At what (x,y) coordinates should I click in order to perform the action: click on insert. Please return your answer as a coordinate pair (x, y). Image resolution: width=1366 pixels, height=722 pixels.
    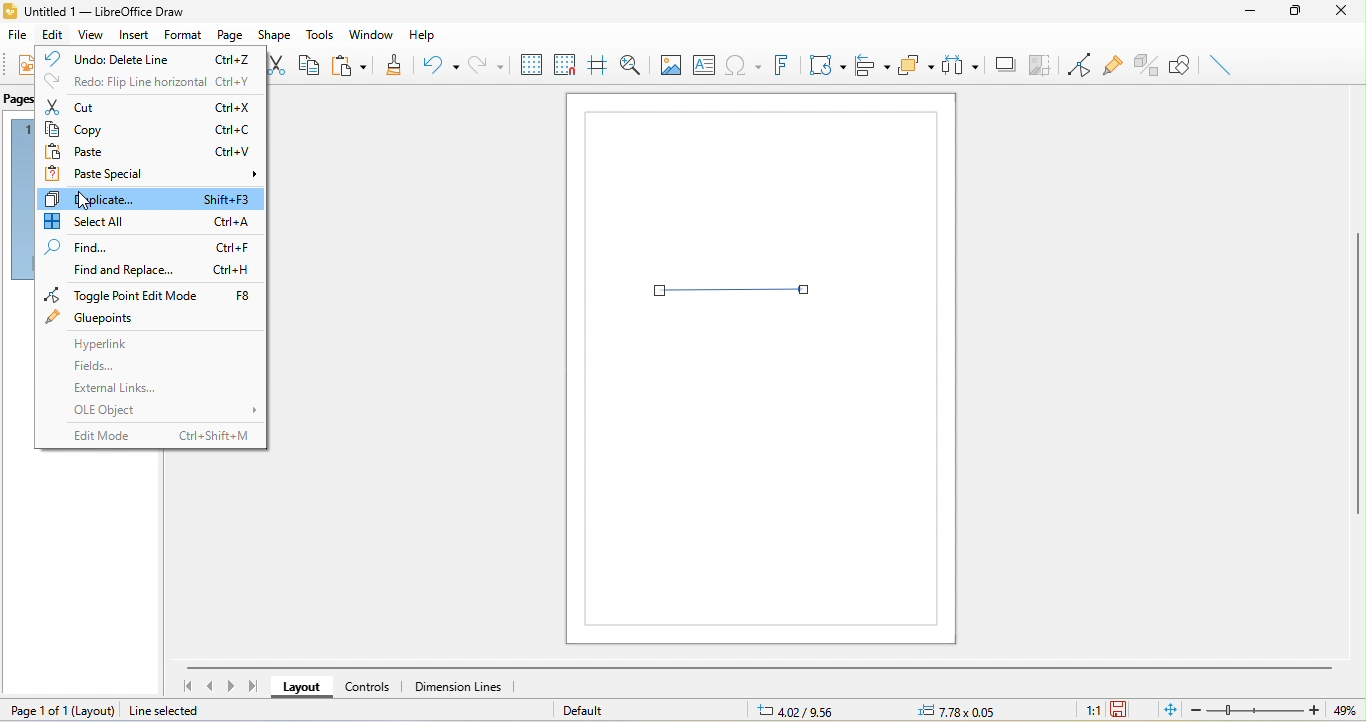
    Looking at the image, I should click on (130, 37).